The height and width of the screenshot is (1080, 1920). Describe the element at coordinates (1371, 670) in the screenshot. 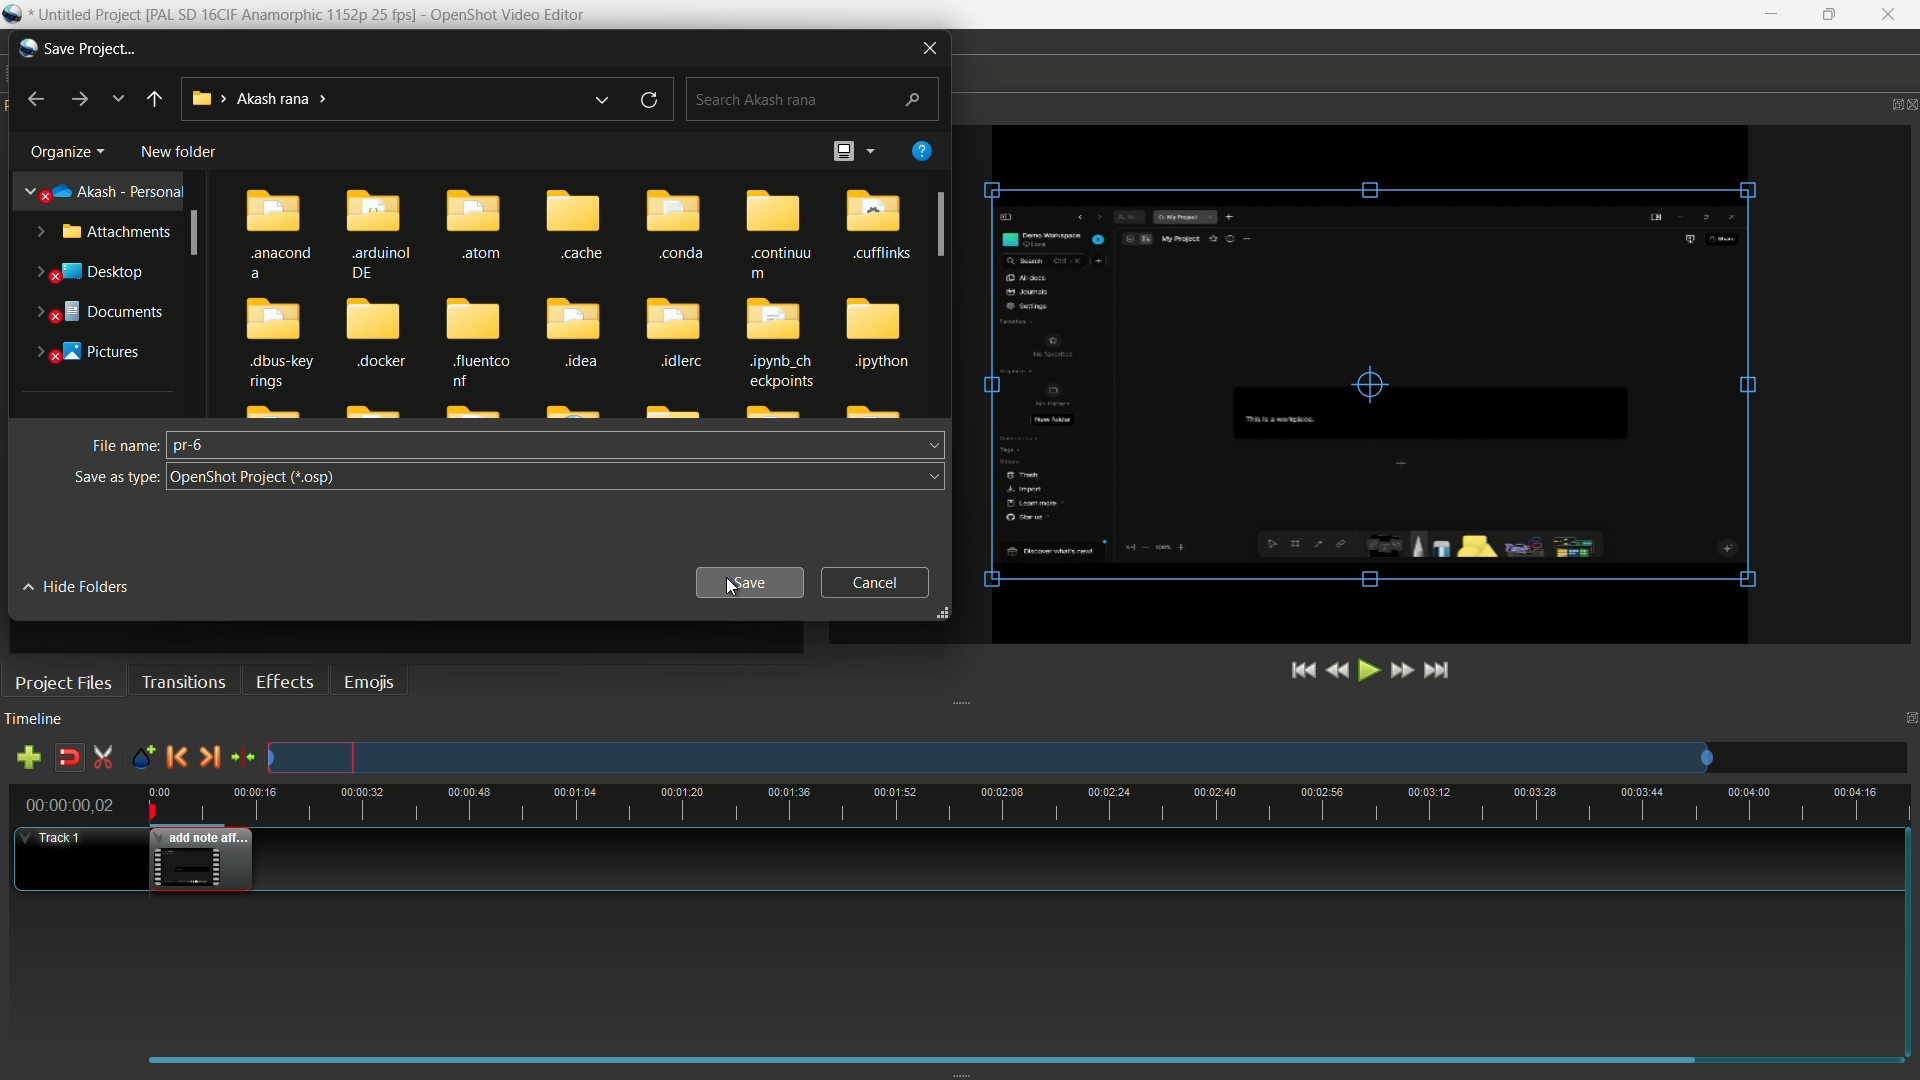

I see `play or pause` at that location.